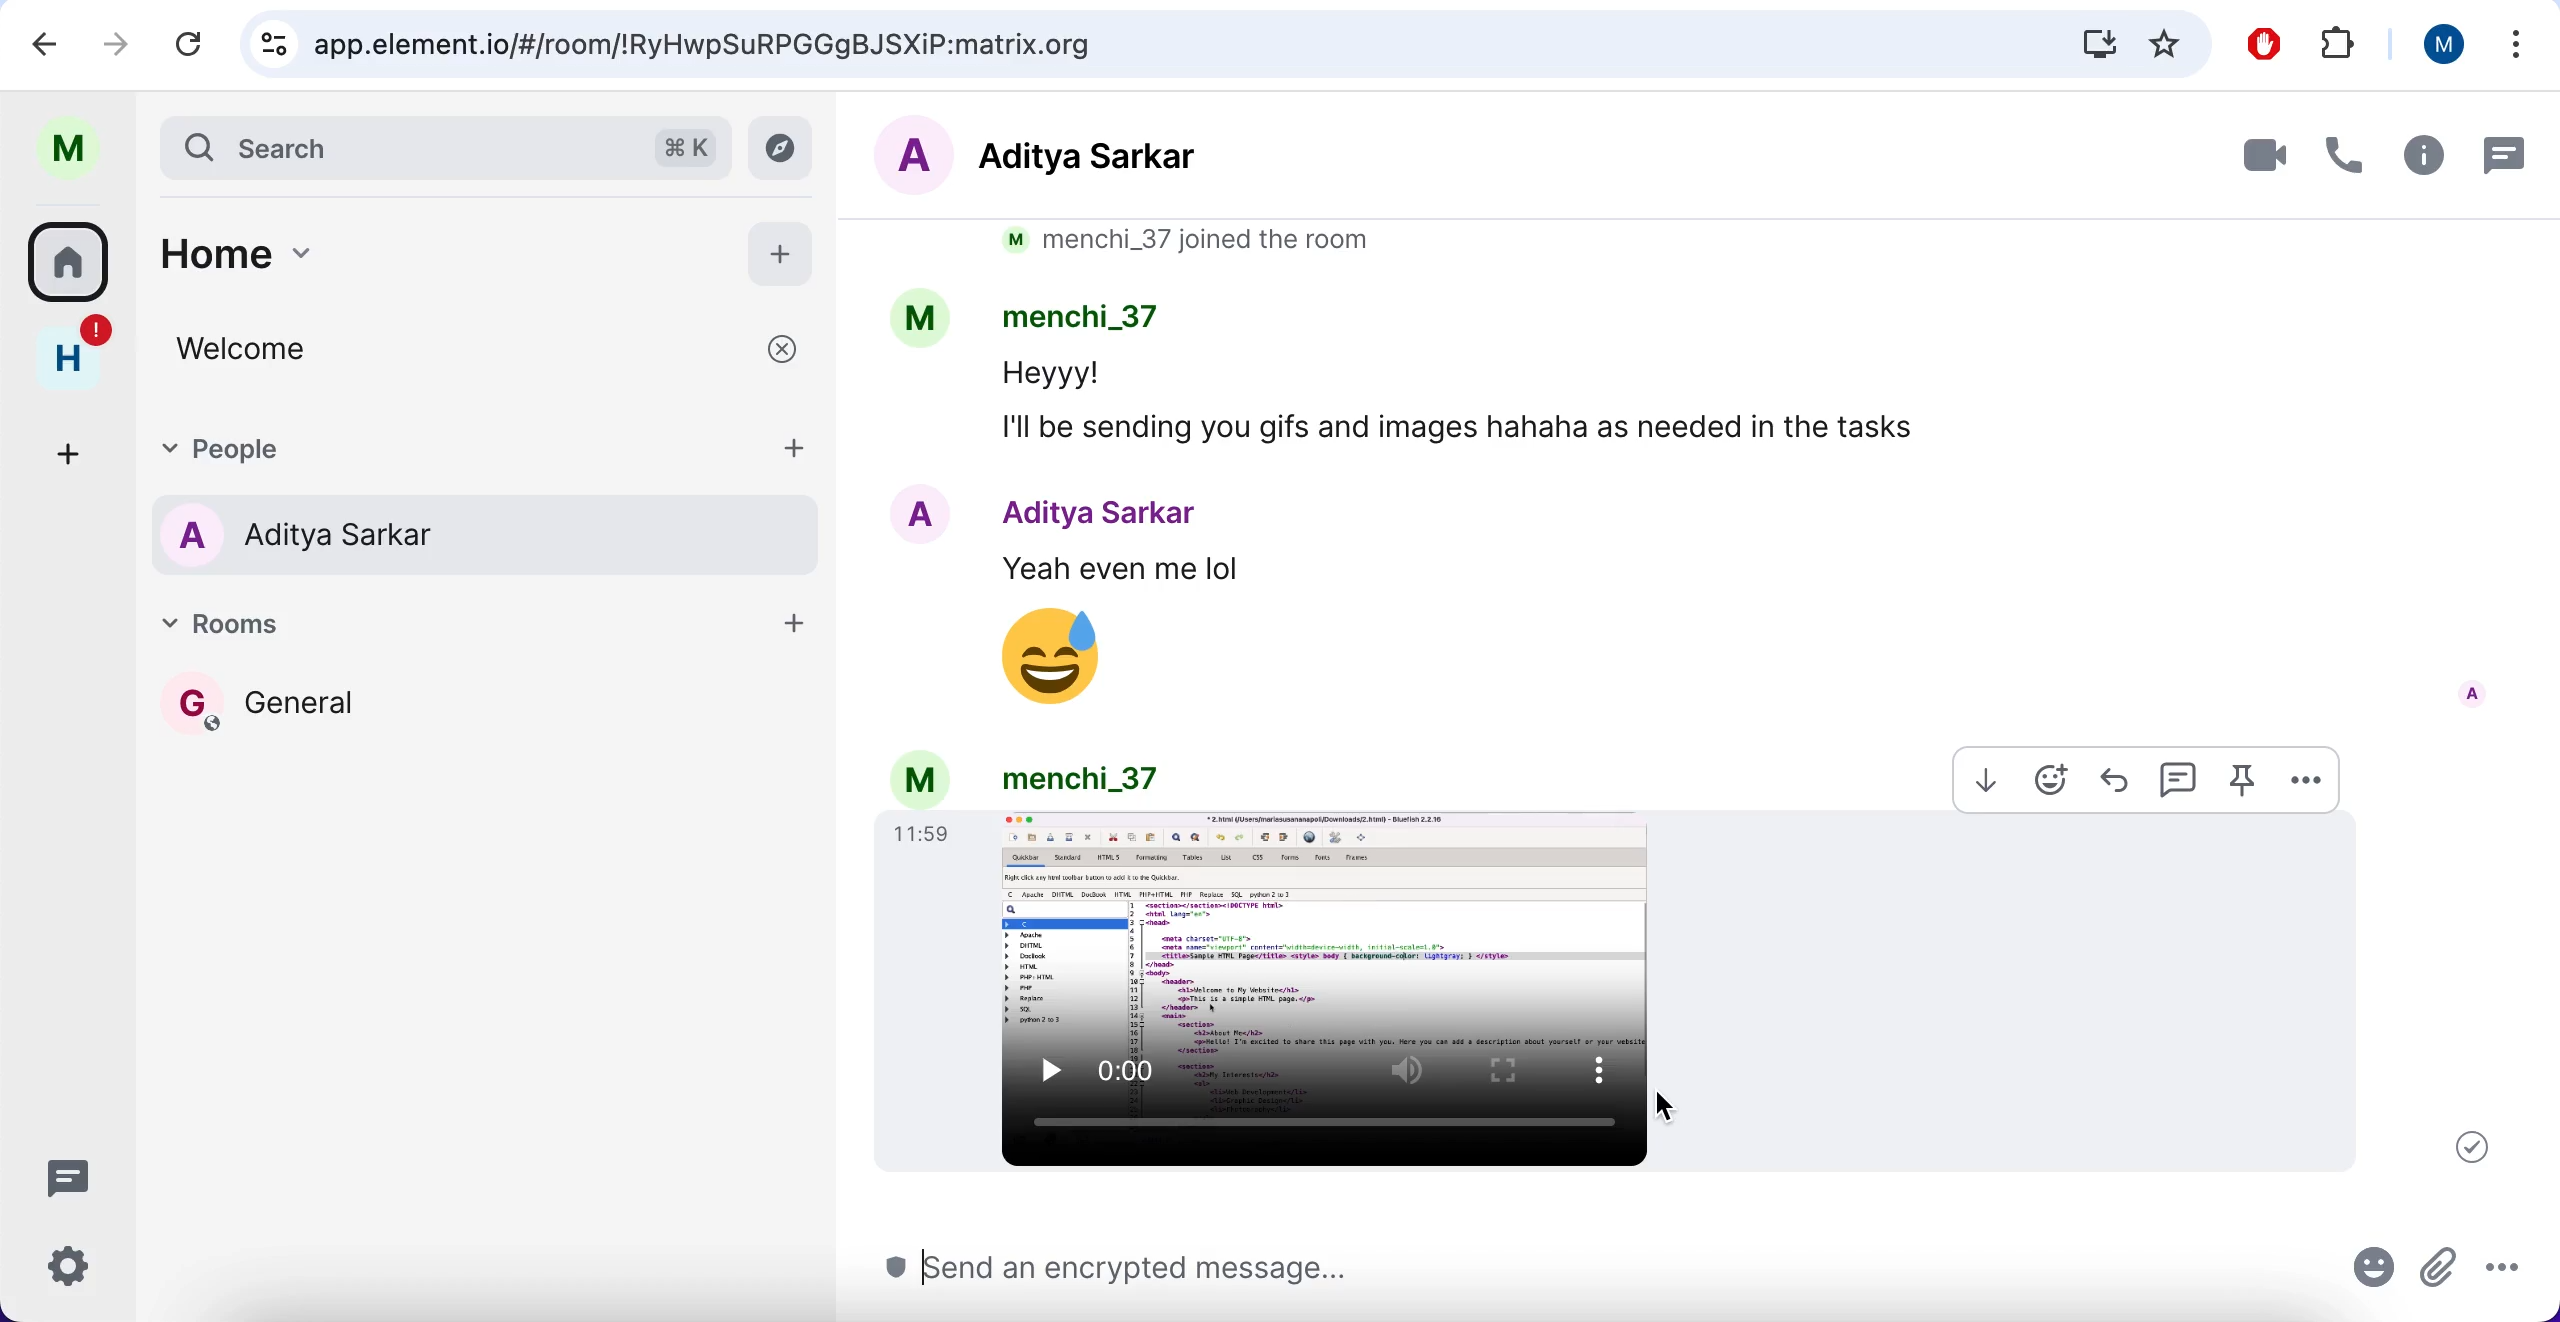  Describe the element at coordinates (75, 1180) in the screenshot. I see `chat` at that location.